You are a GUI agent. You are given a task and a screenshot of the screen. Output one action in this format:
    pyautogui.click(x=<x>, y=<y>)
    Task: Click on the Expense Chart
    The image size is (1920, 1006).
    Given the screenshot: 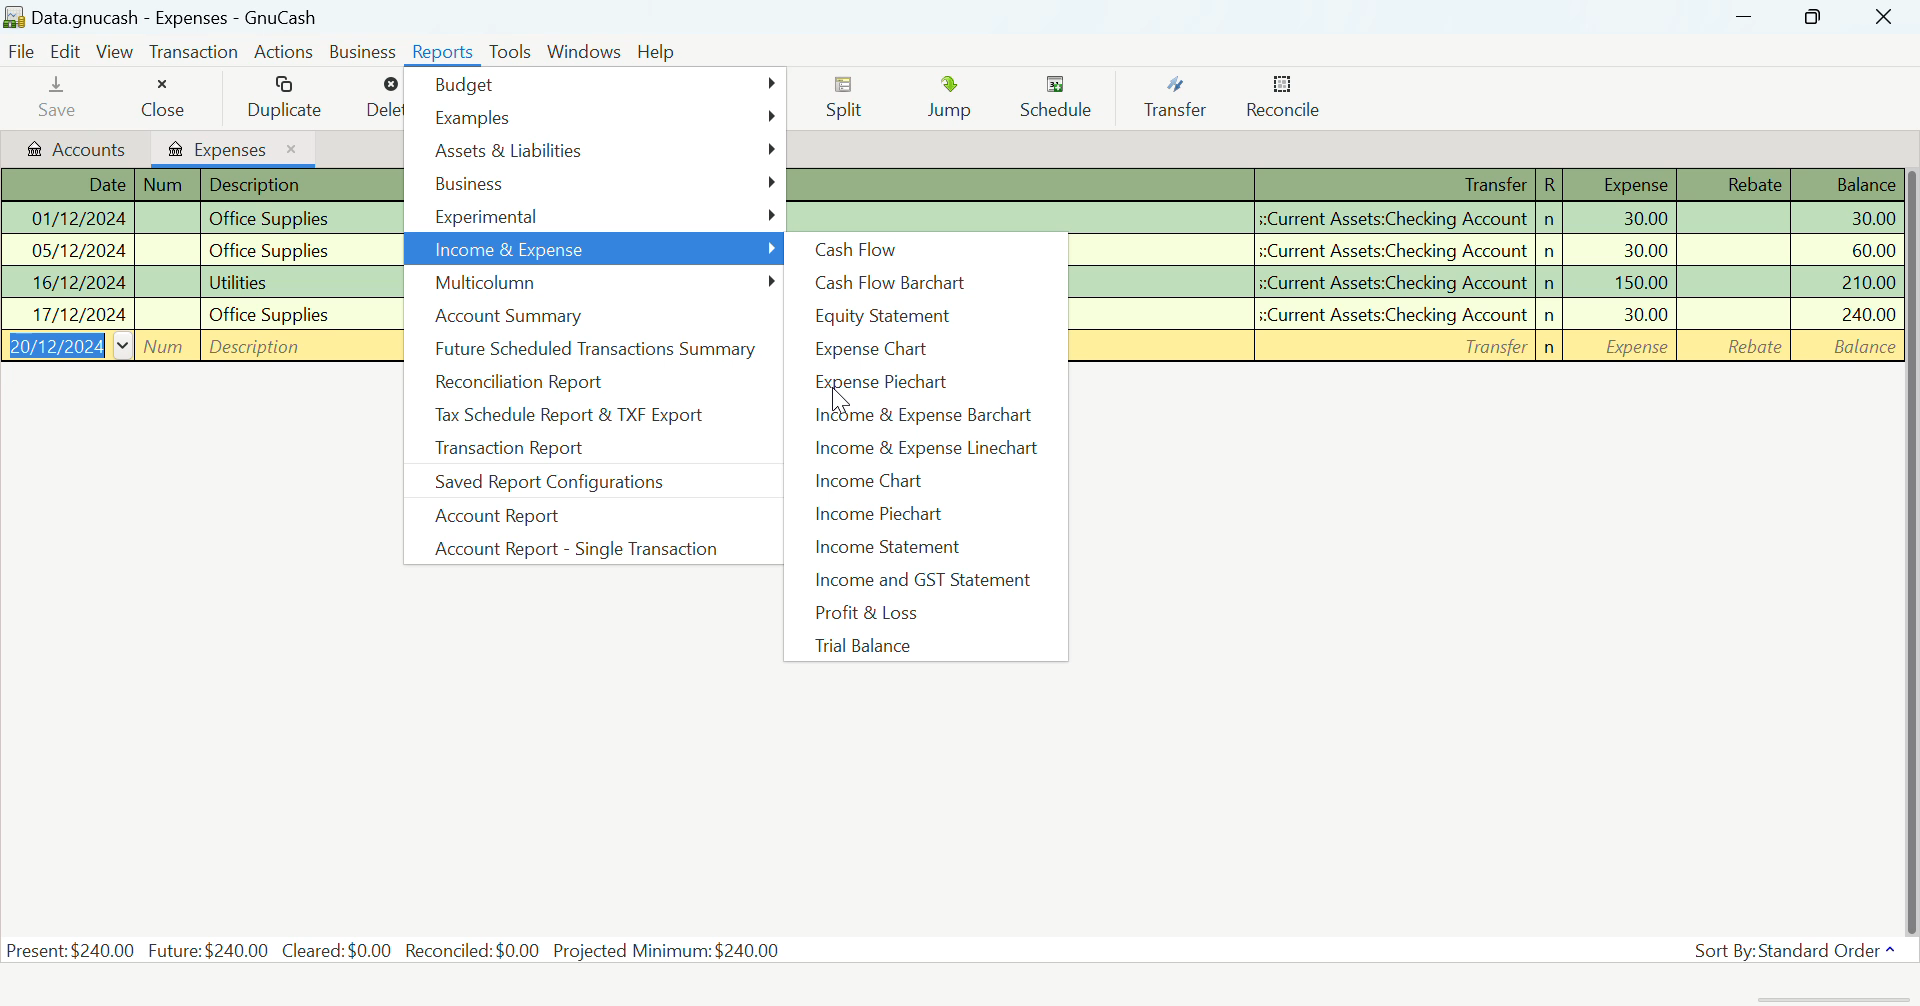 What is the action you would take?
    pyautogui.click(x=925, y=354)
    